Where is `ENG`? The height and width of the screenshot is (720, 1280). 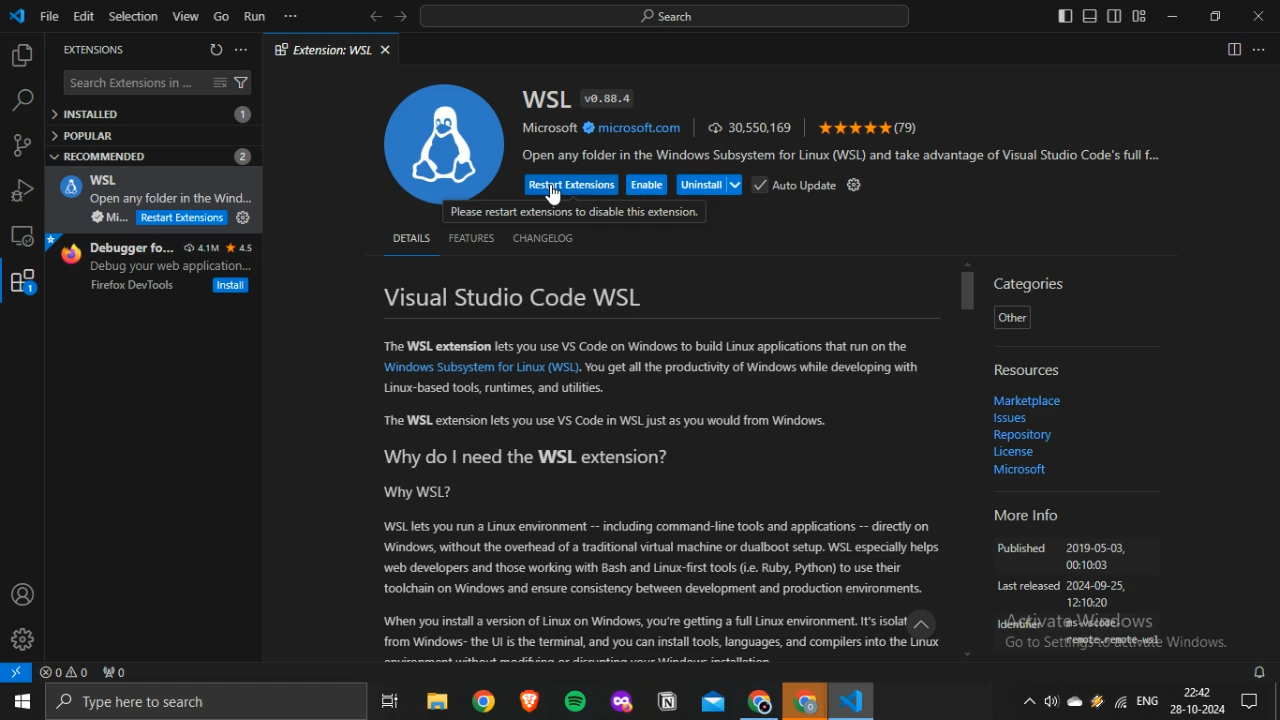
ENG is located at coordinates (1147, 700).